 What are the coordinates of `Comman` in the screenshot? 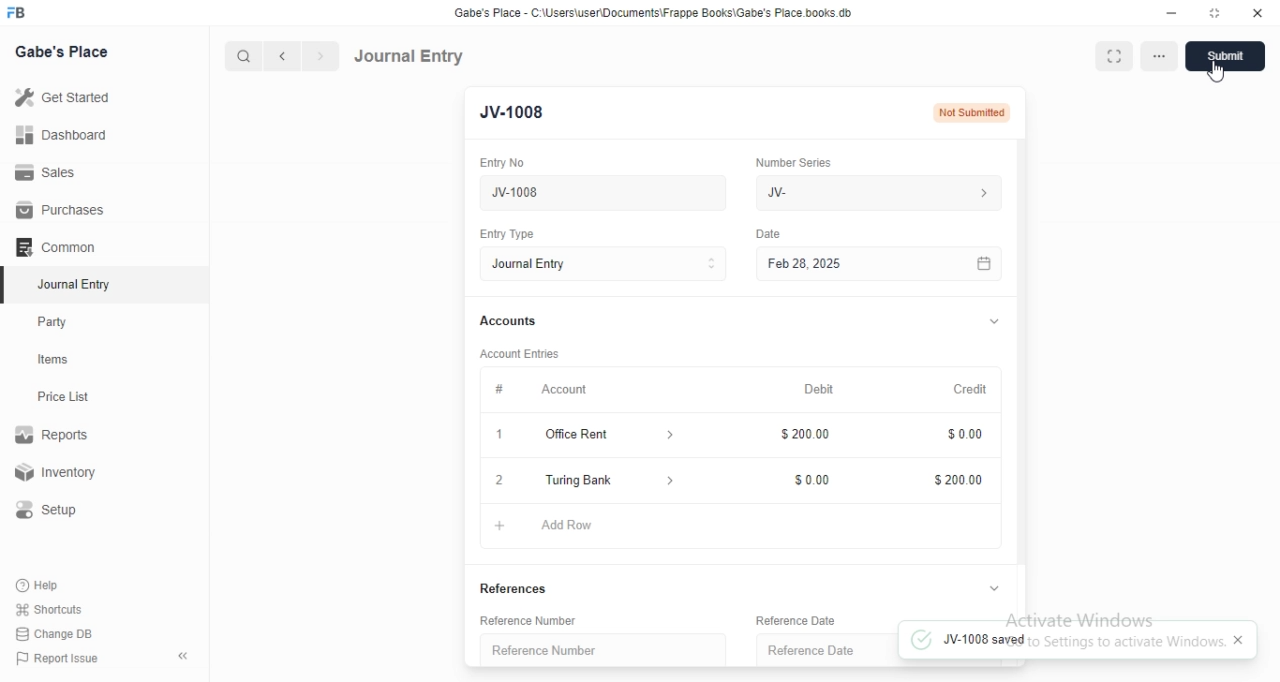 It's located at (49, 247).